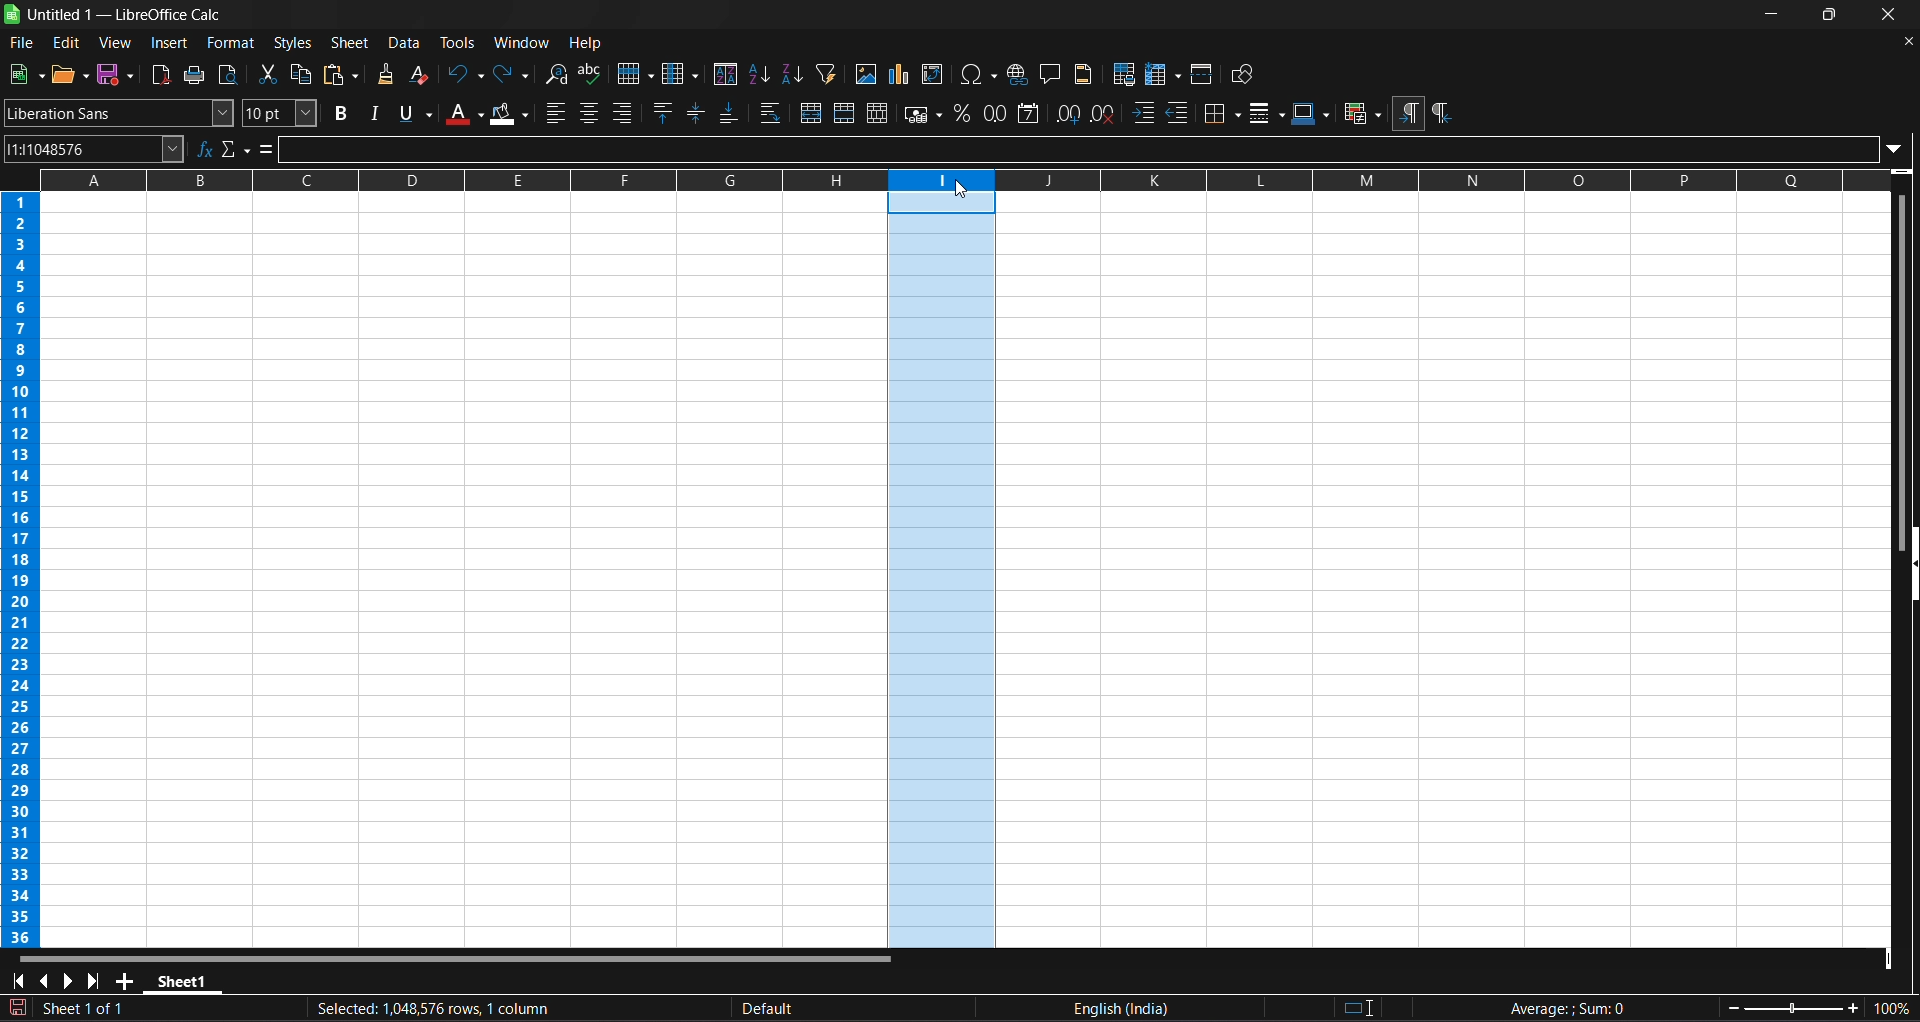 The height and width of the screenshot is (1022, 1920). I want to click on close, so click(1892, 14).